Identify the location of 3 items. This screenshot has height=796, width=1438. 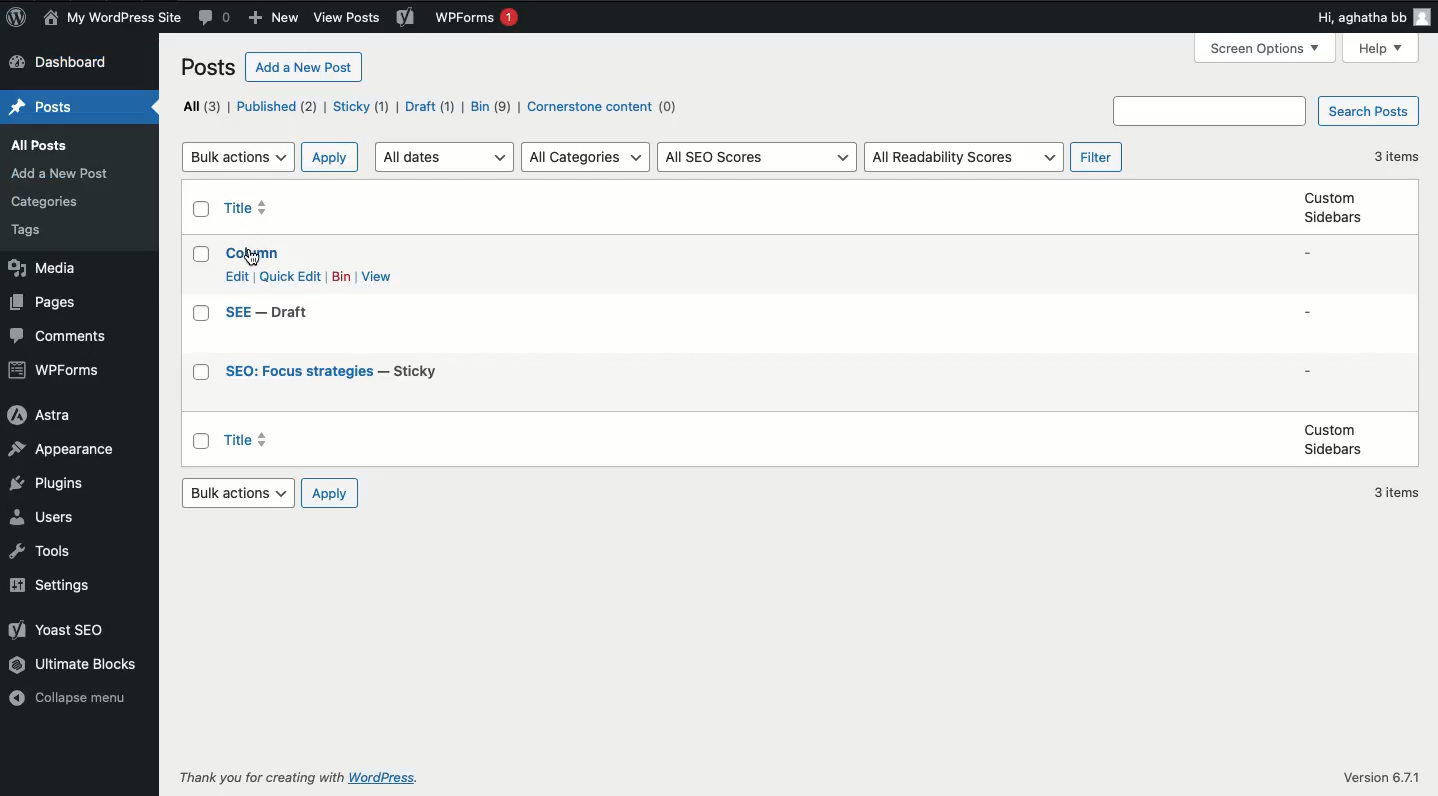
(1395, 493).